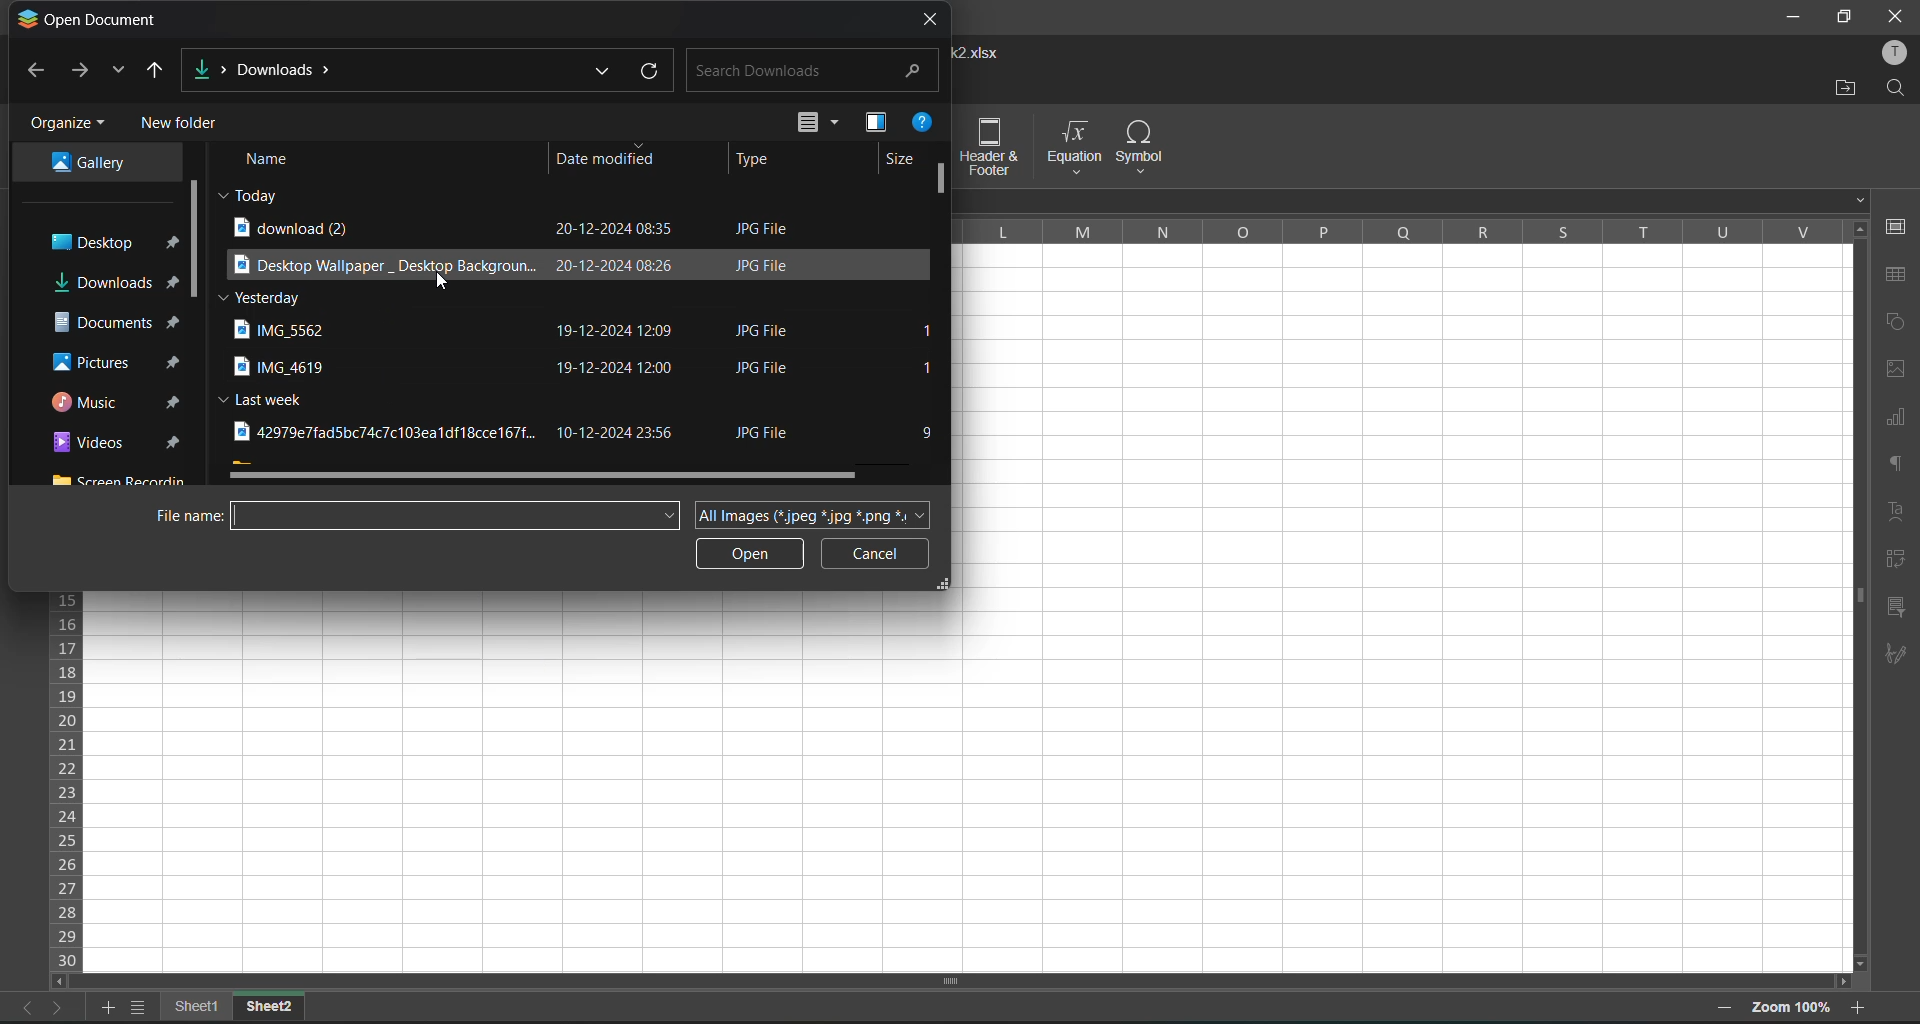 Image resolution: width=1920 pixels, height=1024 pixels. What do you see at coordinates (113, 359) in the screenshot?
I see `pictures` at bounding box center [113, 359].